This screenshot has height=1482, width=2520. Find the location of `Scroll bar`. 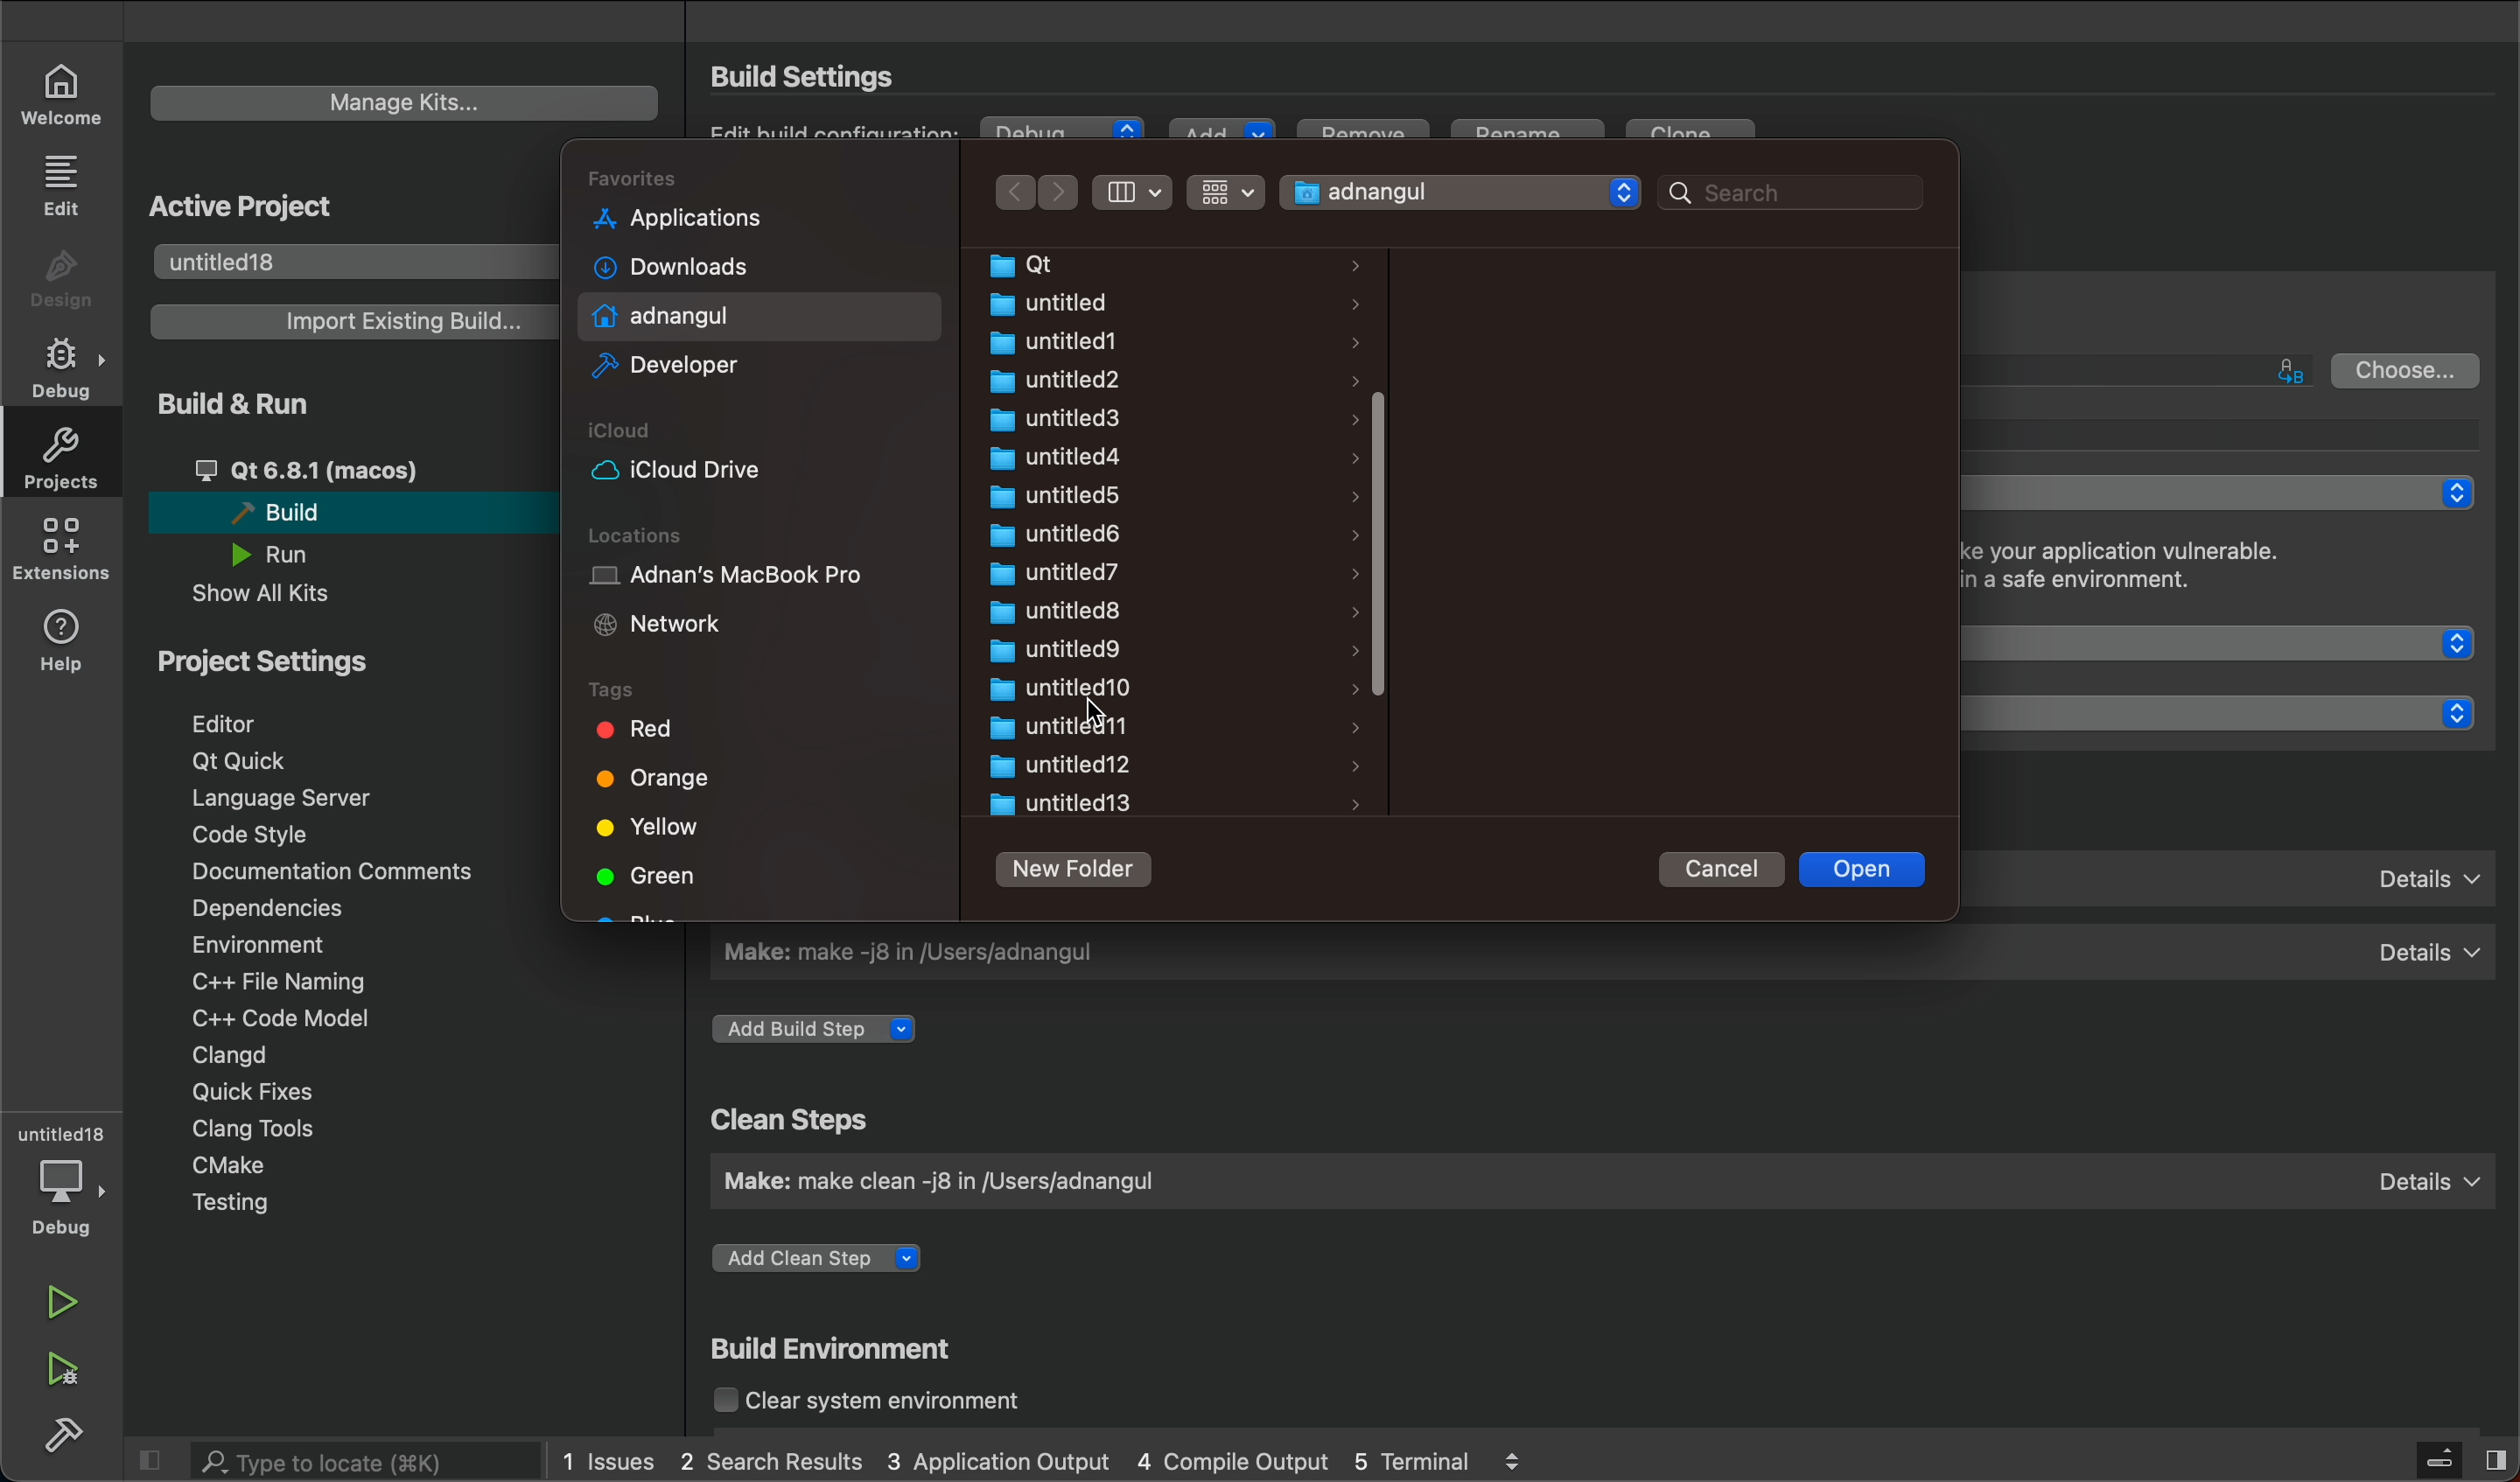

Scroll bar is located at coordinates (1389, 540).